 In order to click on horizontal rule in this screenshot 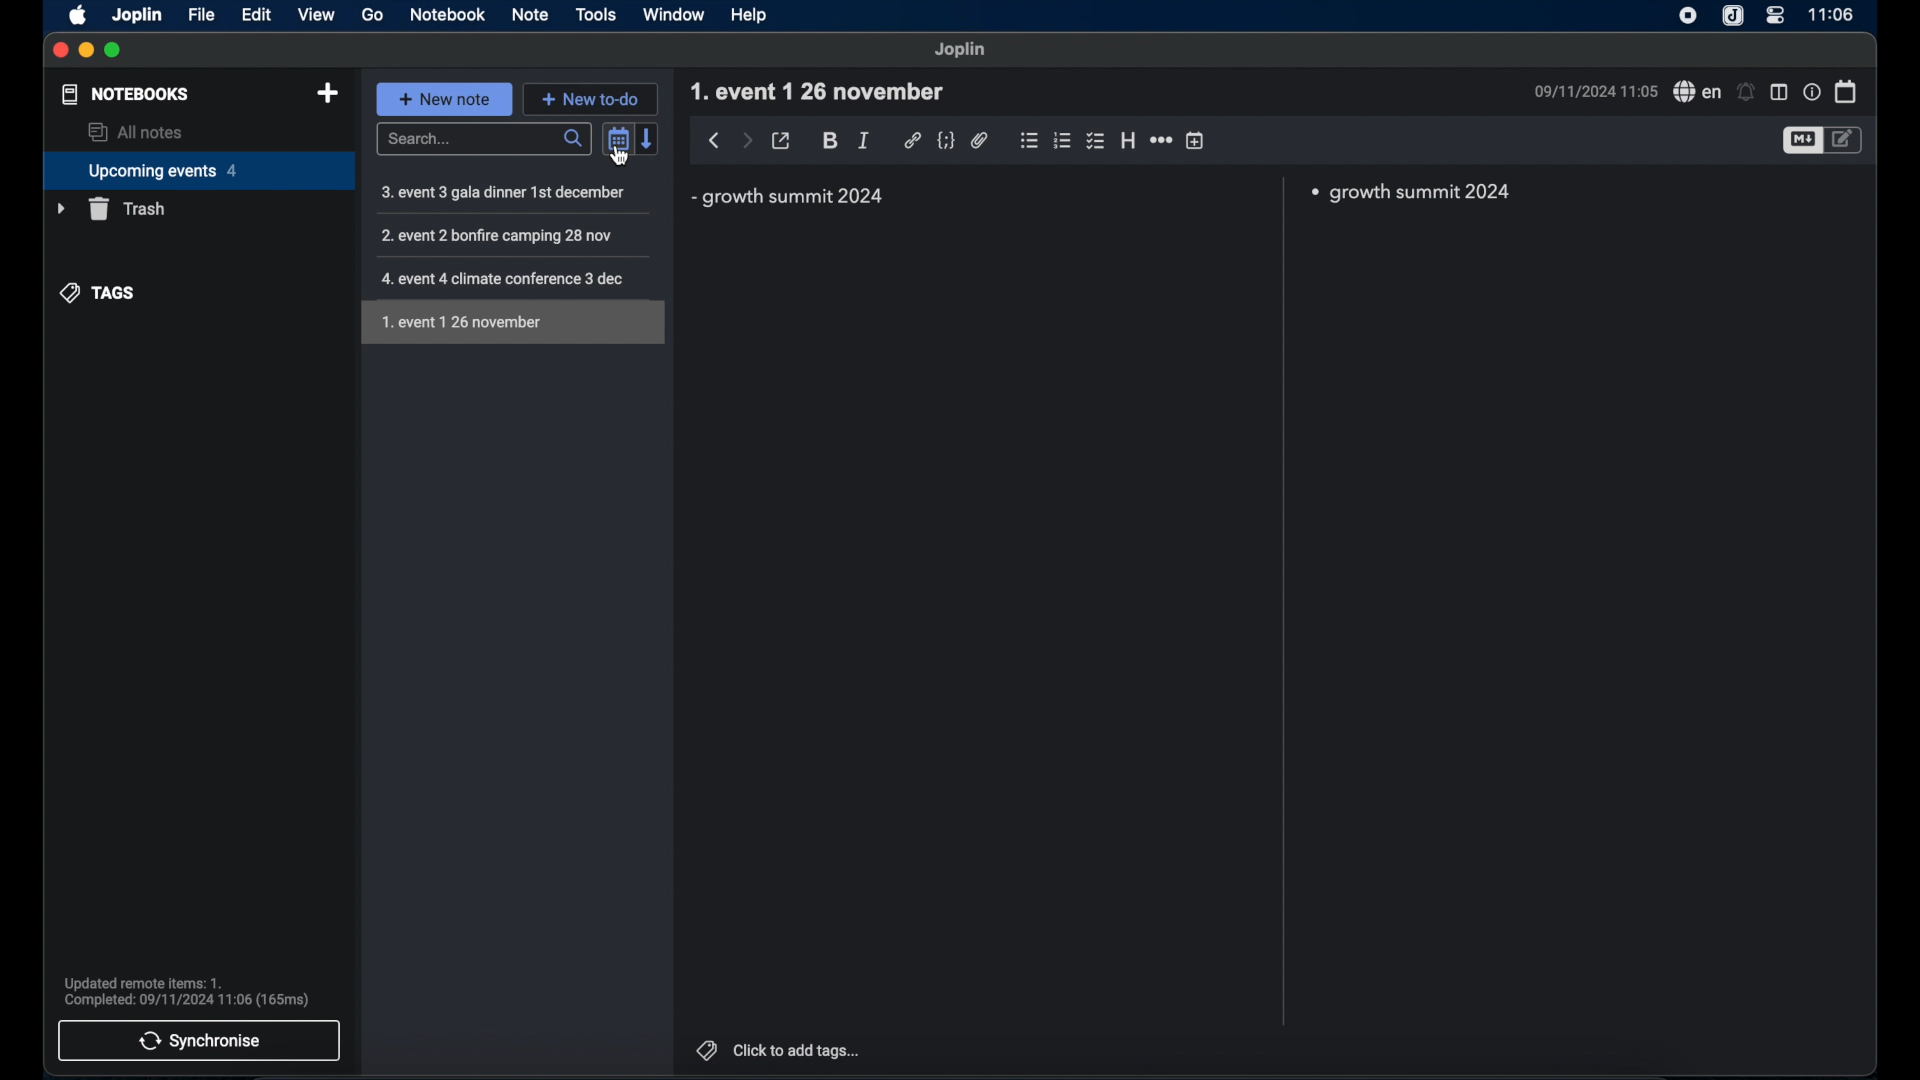, I will do `click(1161, 140)`.